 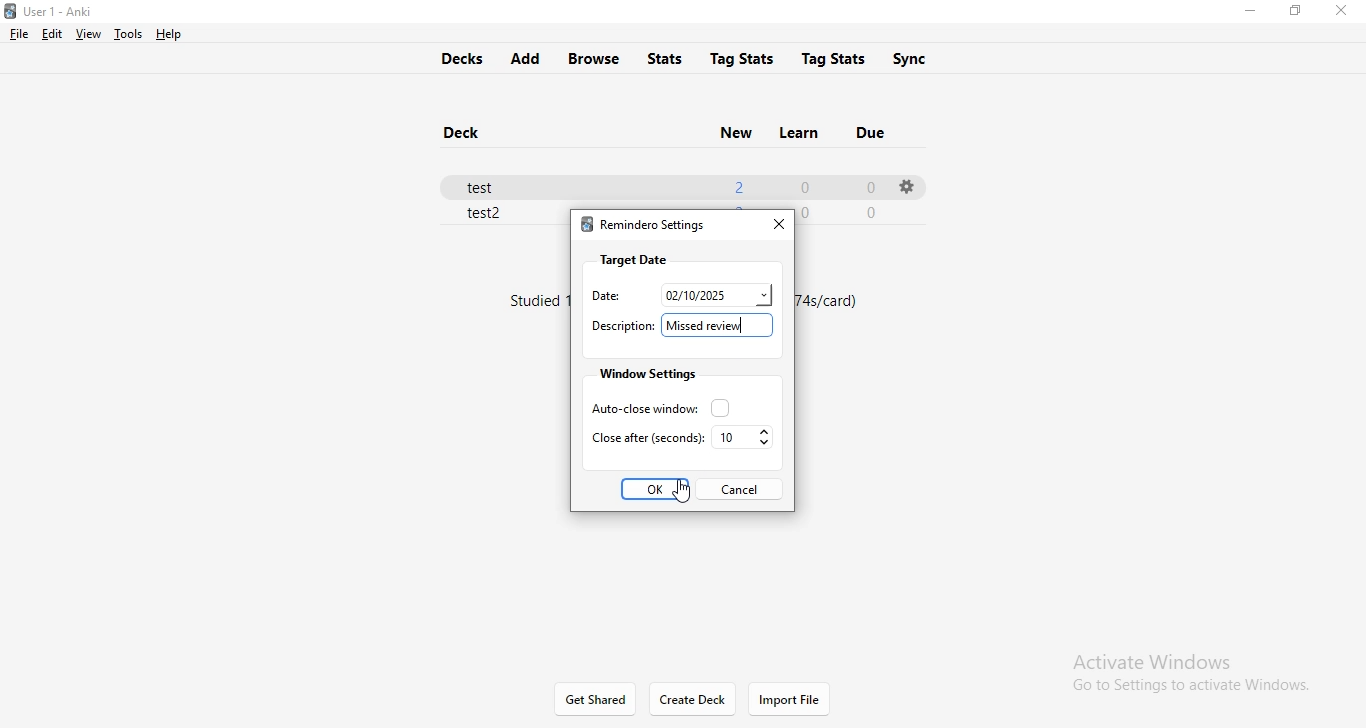 I want to click on close, so click(x=775, y=222).